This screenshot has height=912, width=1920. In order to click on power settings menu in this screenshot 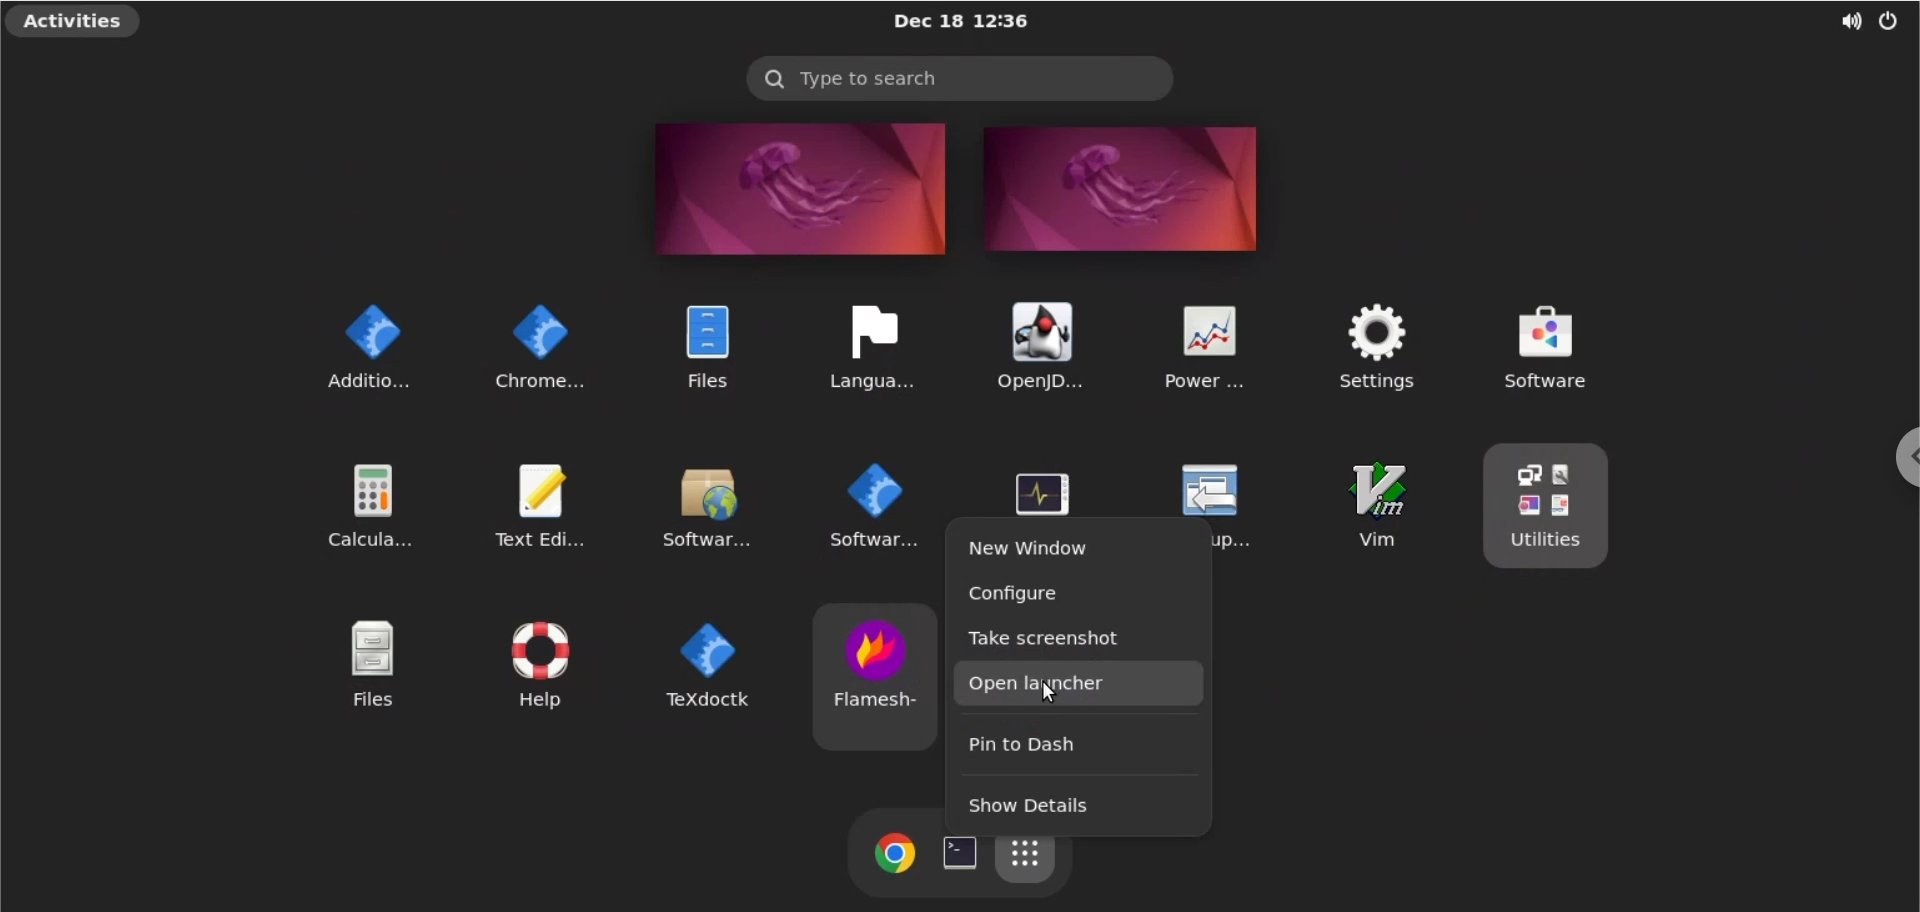, I will do `click(1891, 20)`.